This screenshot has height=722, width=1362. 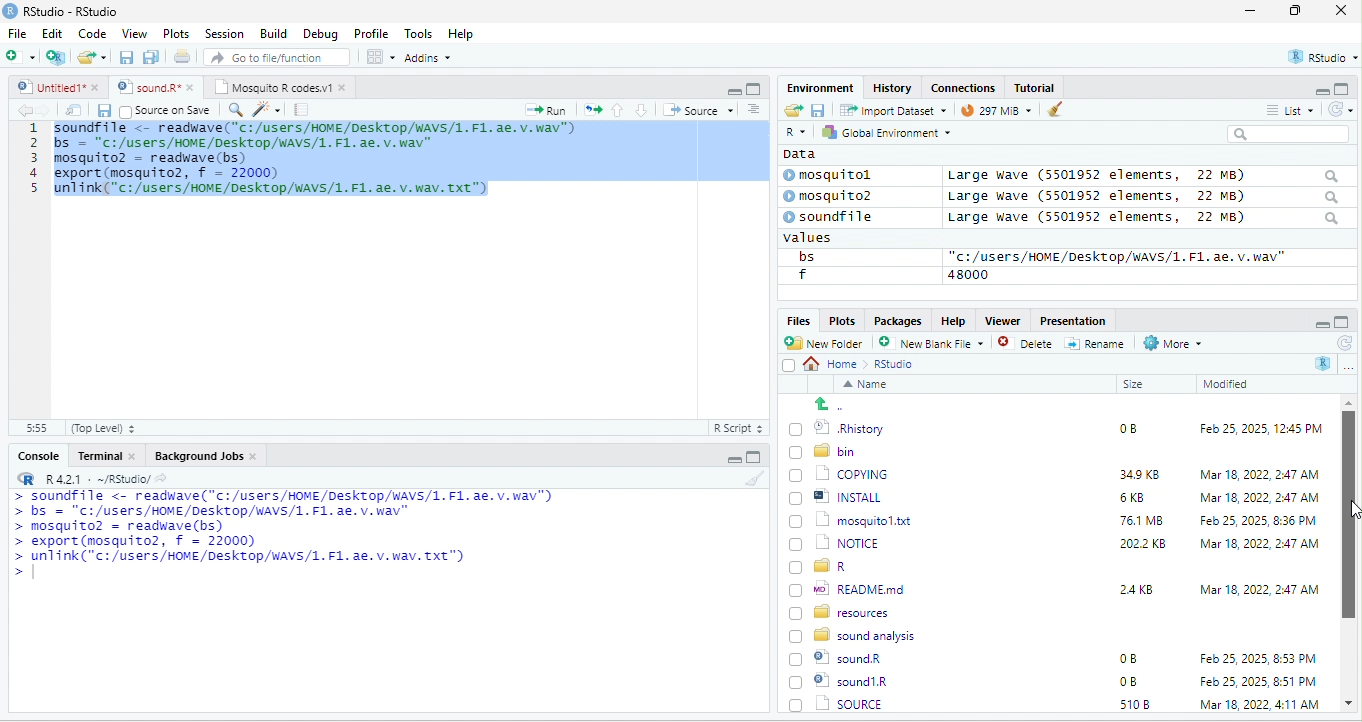 What do you see at coordinates (839, 473) in the screenshot?
I see `‘| COPYING` at bounding box center [839, 473].